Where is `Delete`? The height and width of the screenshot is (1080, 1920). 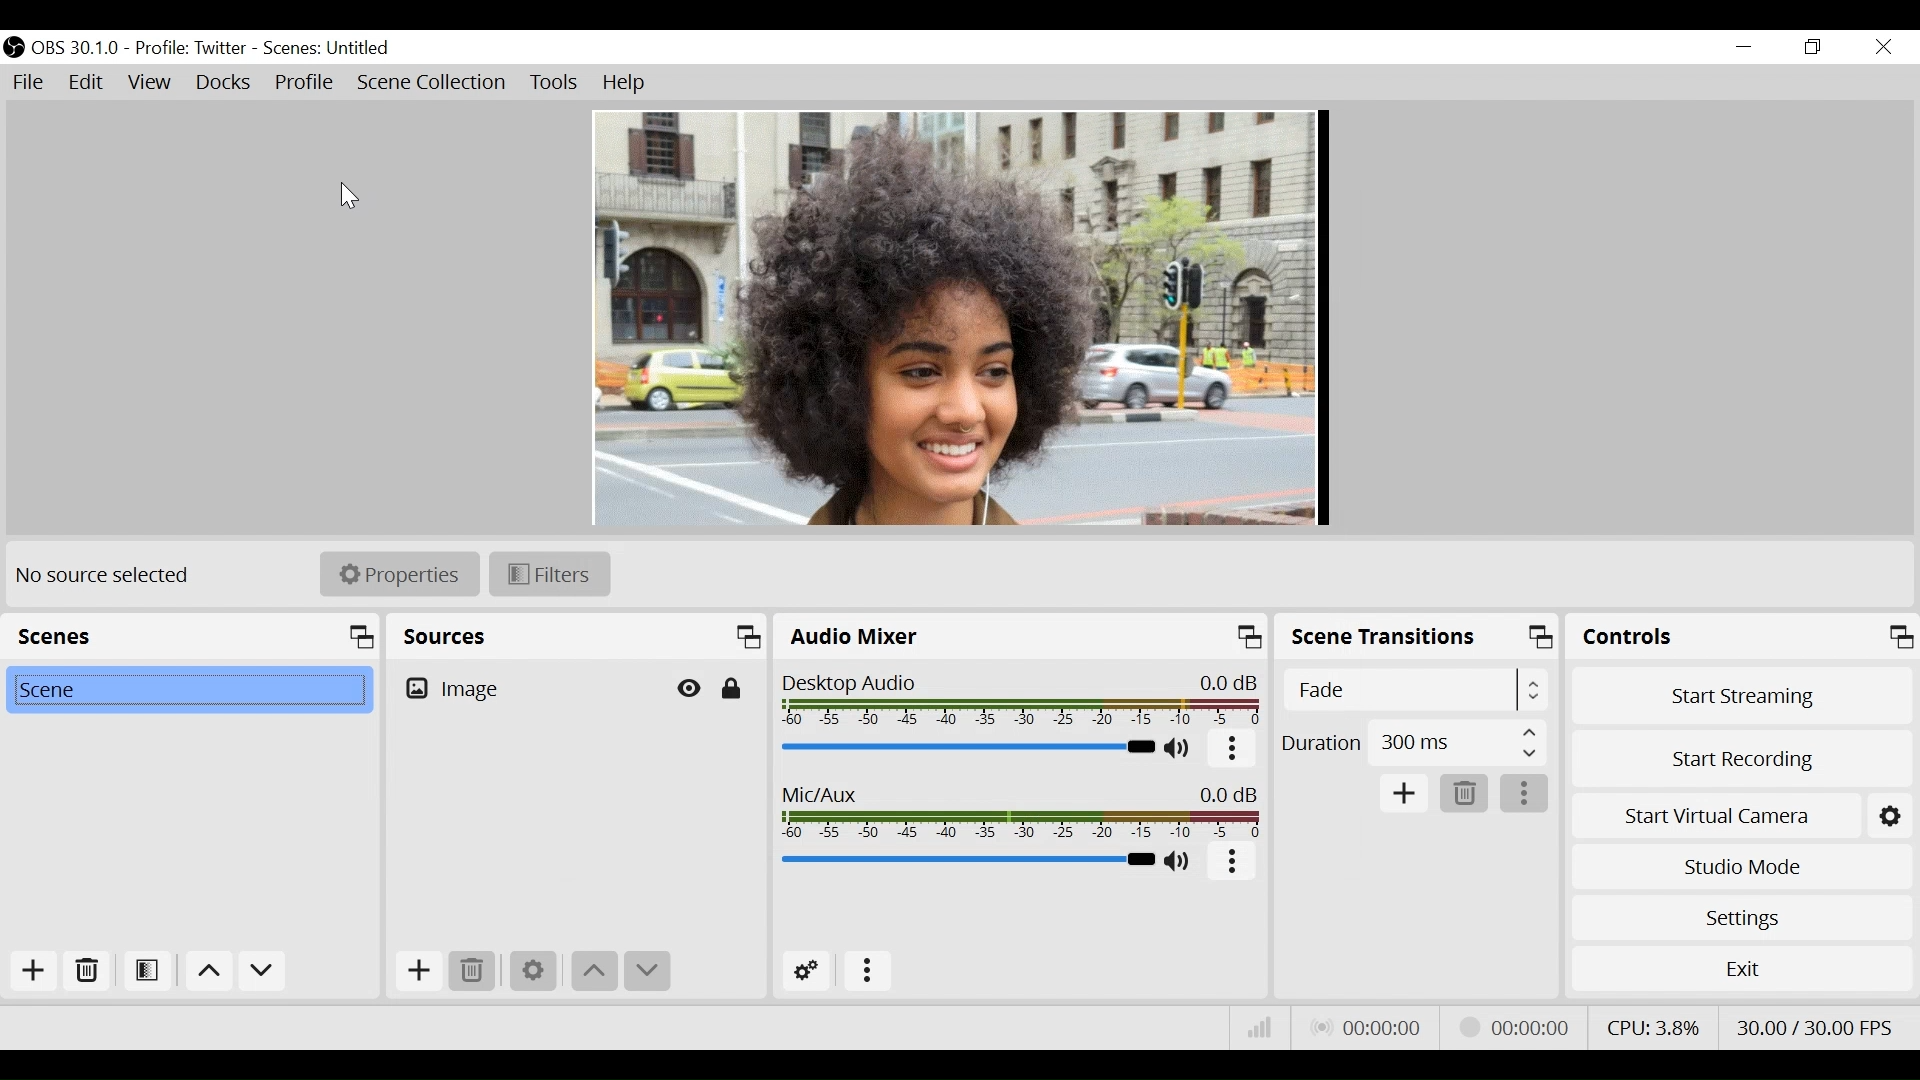
Delete is located at coordinates (1465, 792).